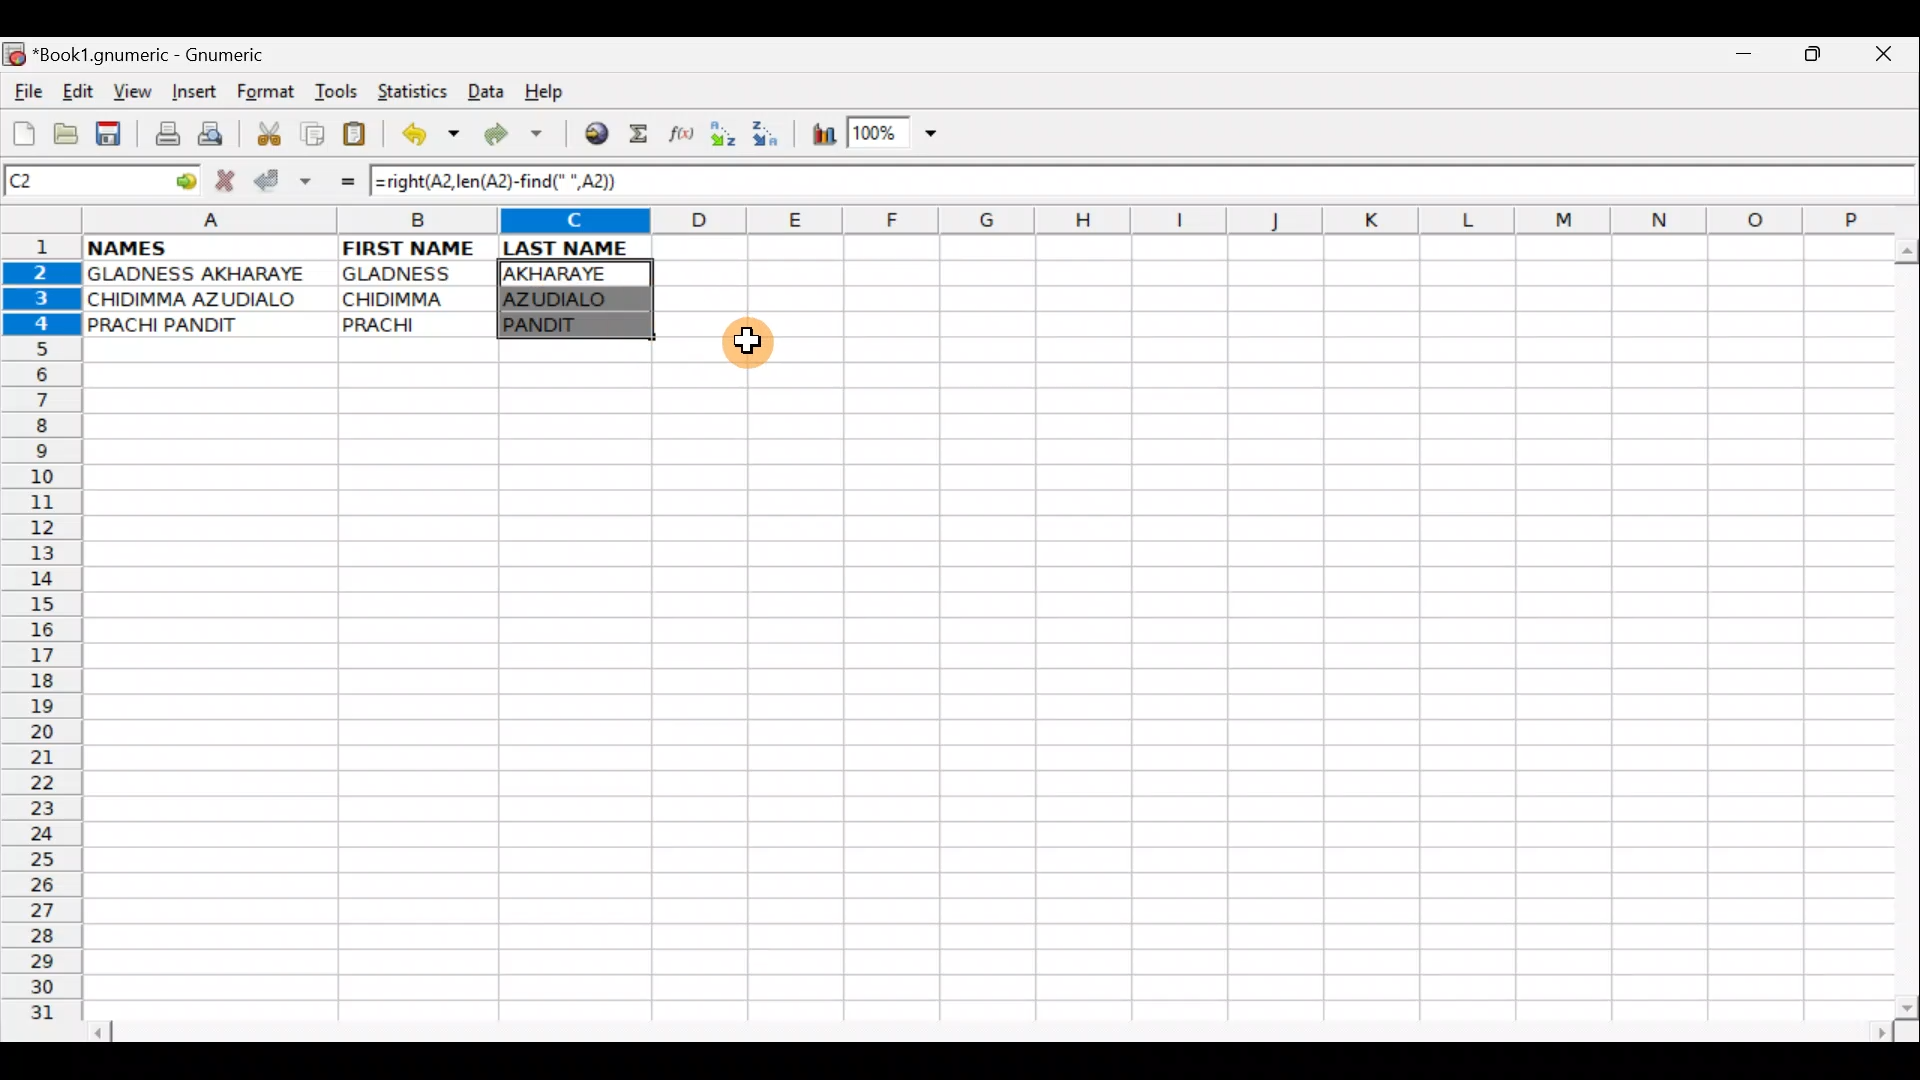 The height and width of the screenshot is (1080, 1920). Describe the element at coordinates (184, 178) in the screenshot. I see `go to` at that location.